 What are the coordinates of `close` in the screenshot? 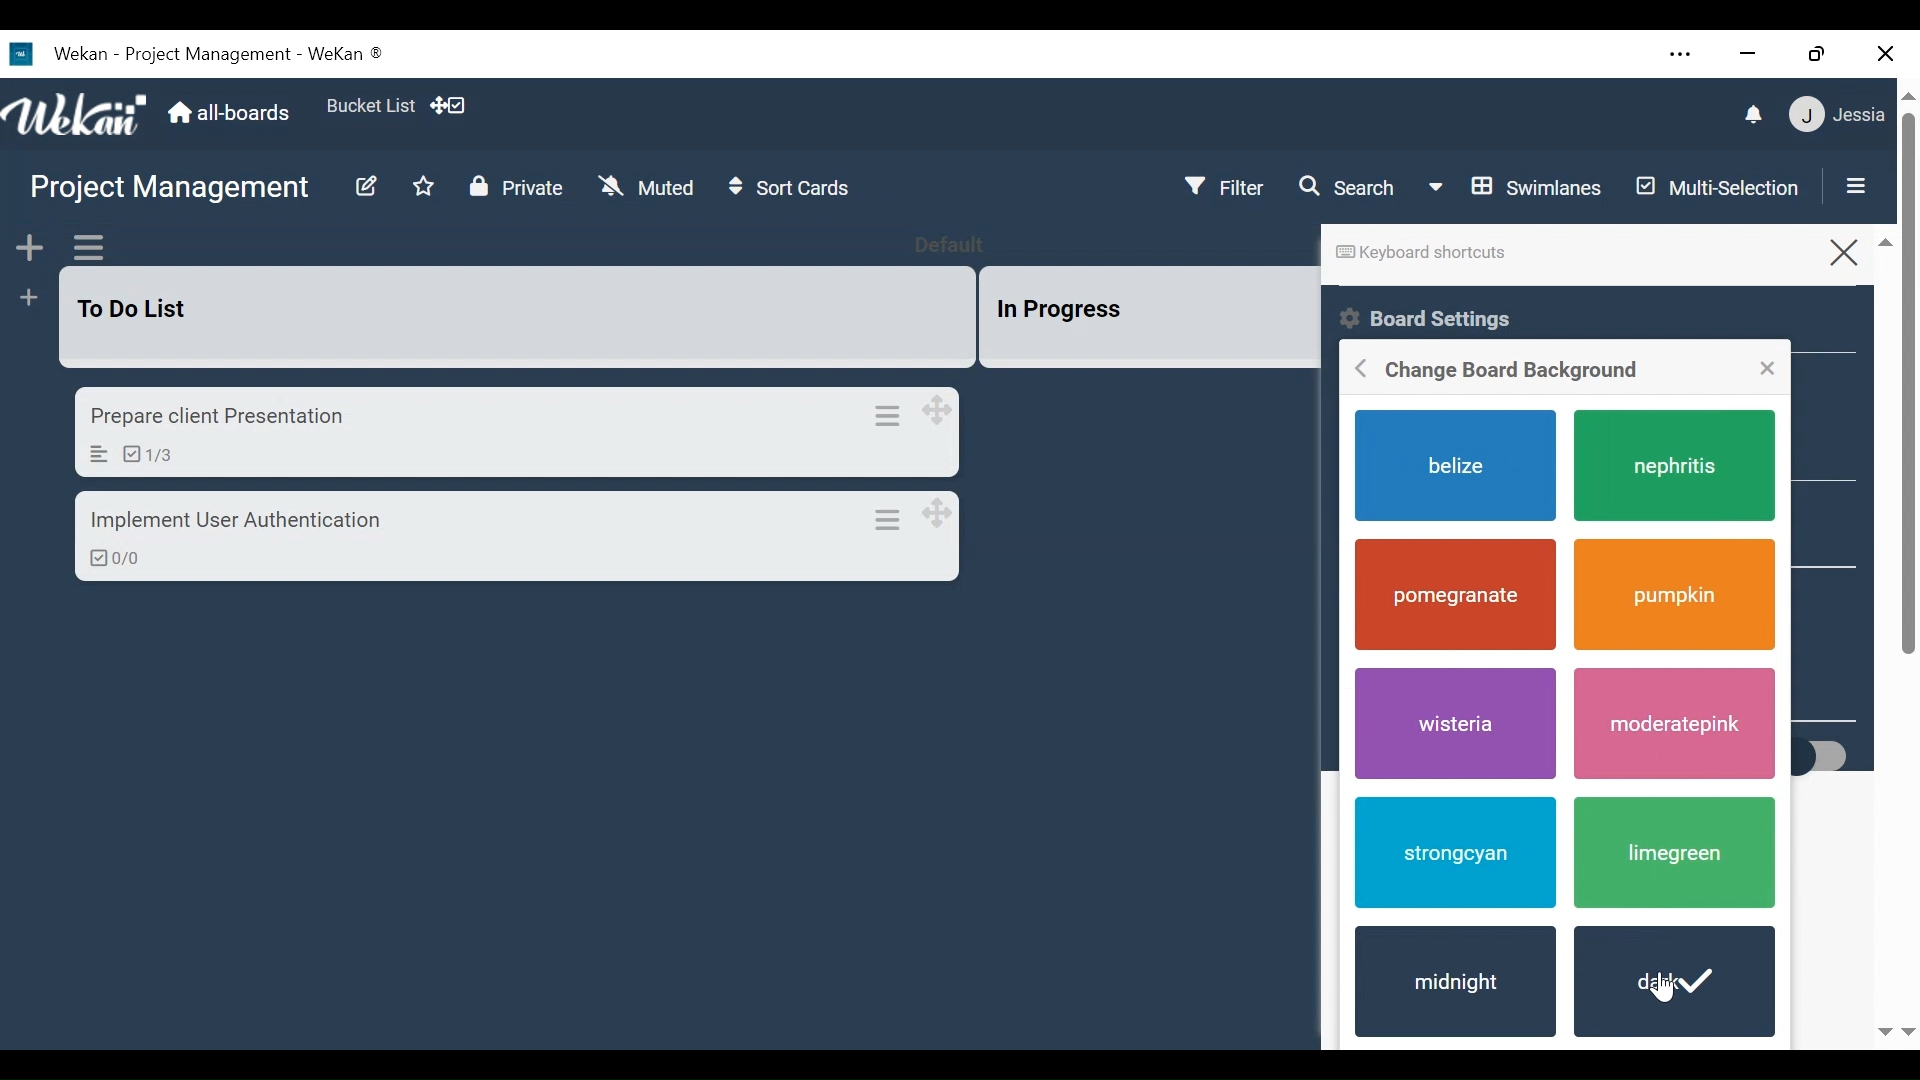 It's located at (1882, 50).